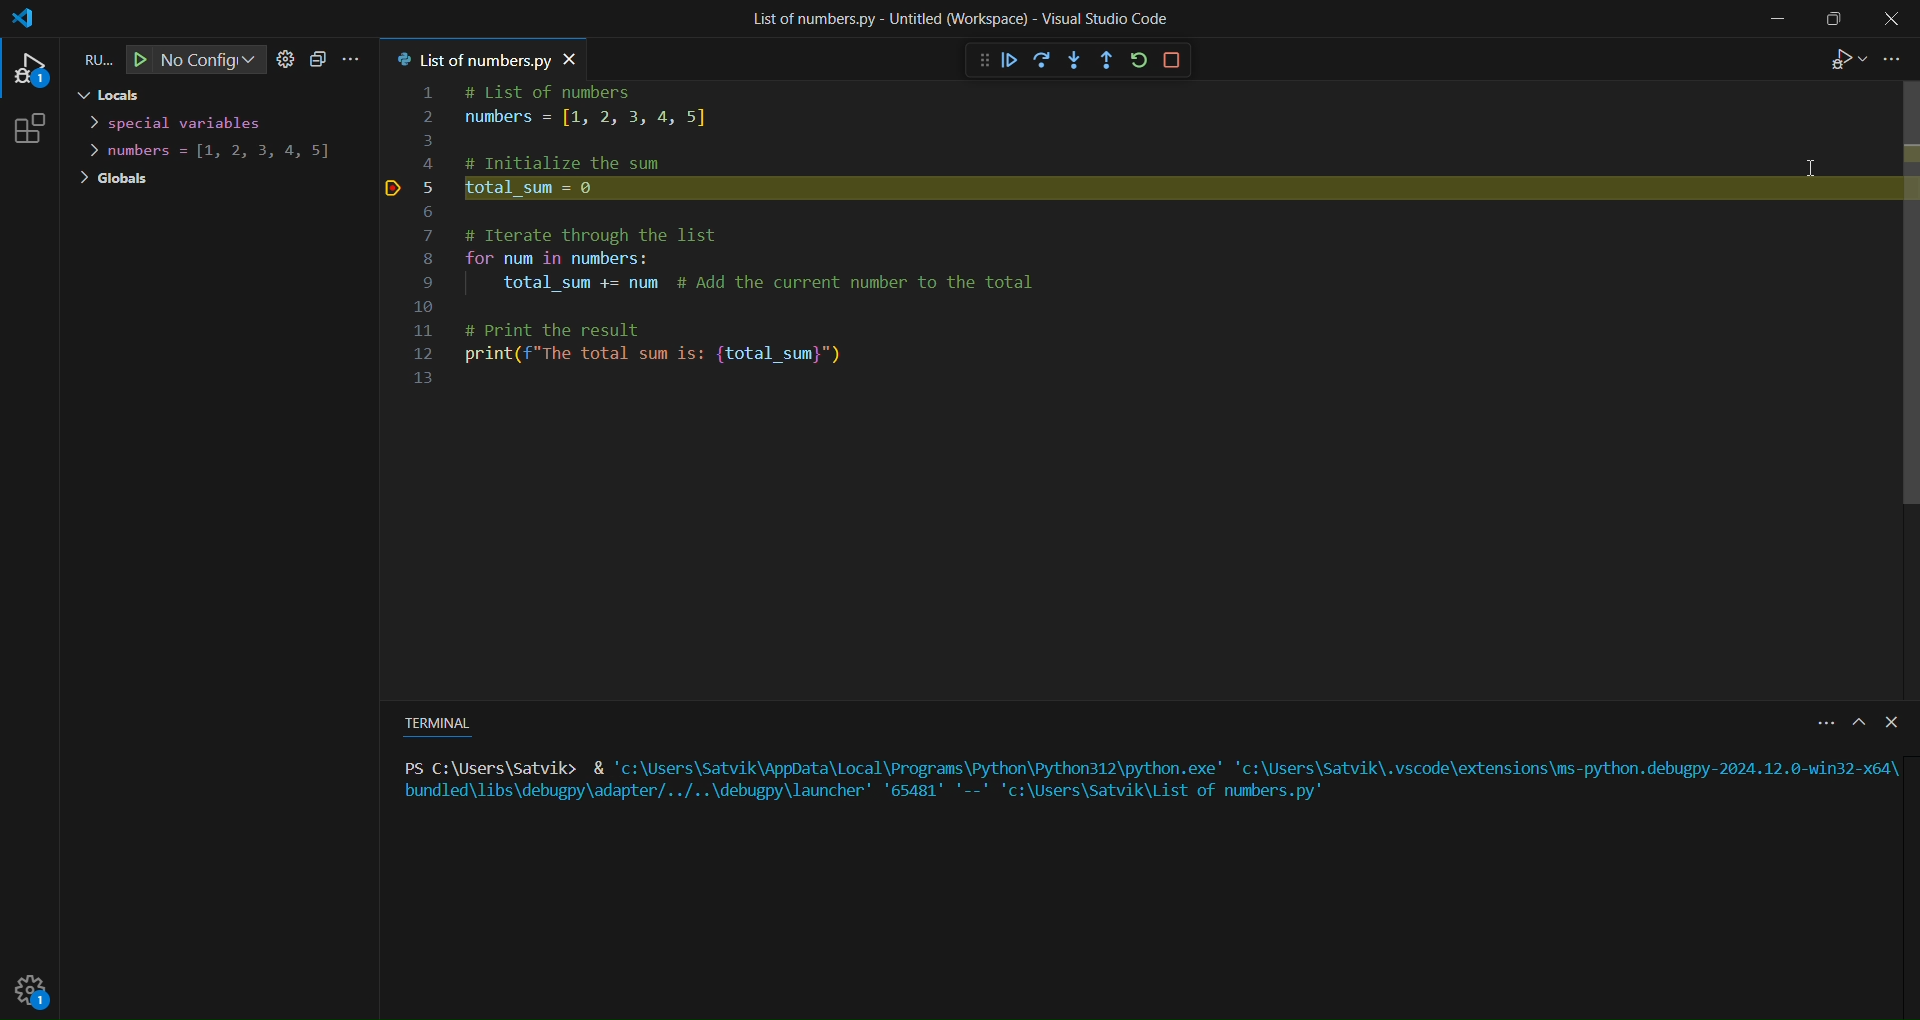 This screenshot has width=1920, height=1020. Describe the element at coordinates (390, 187) in the screenshot. I see `breakpoint line` at that location.